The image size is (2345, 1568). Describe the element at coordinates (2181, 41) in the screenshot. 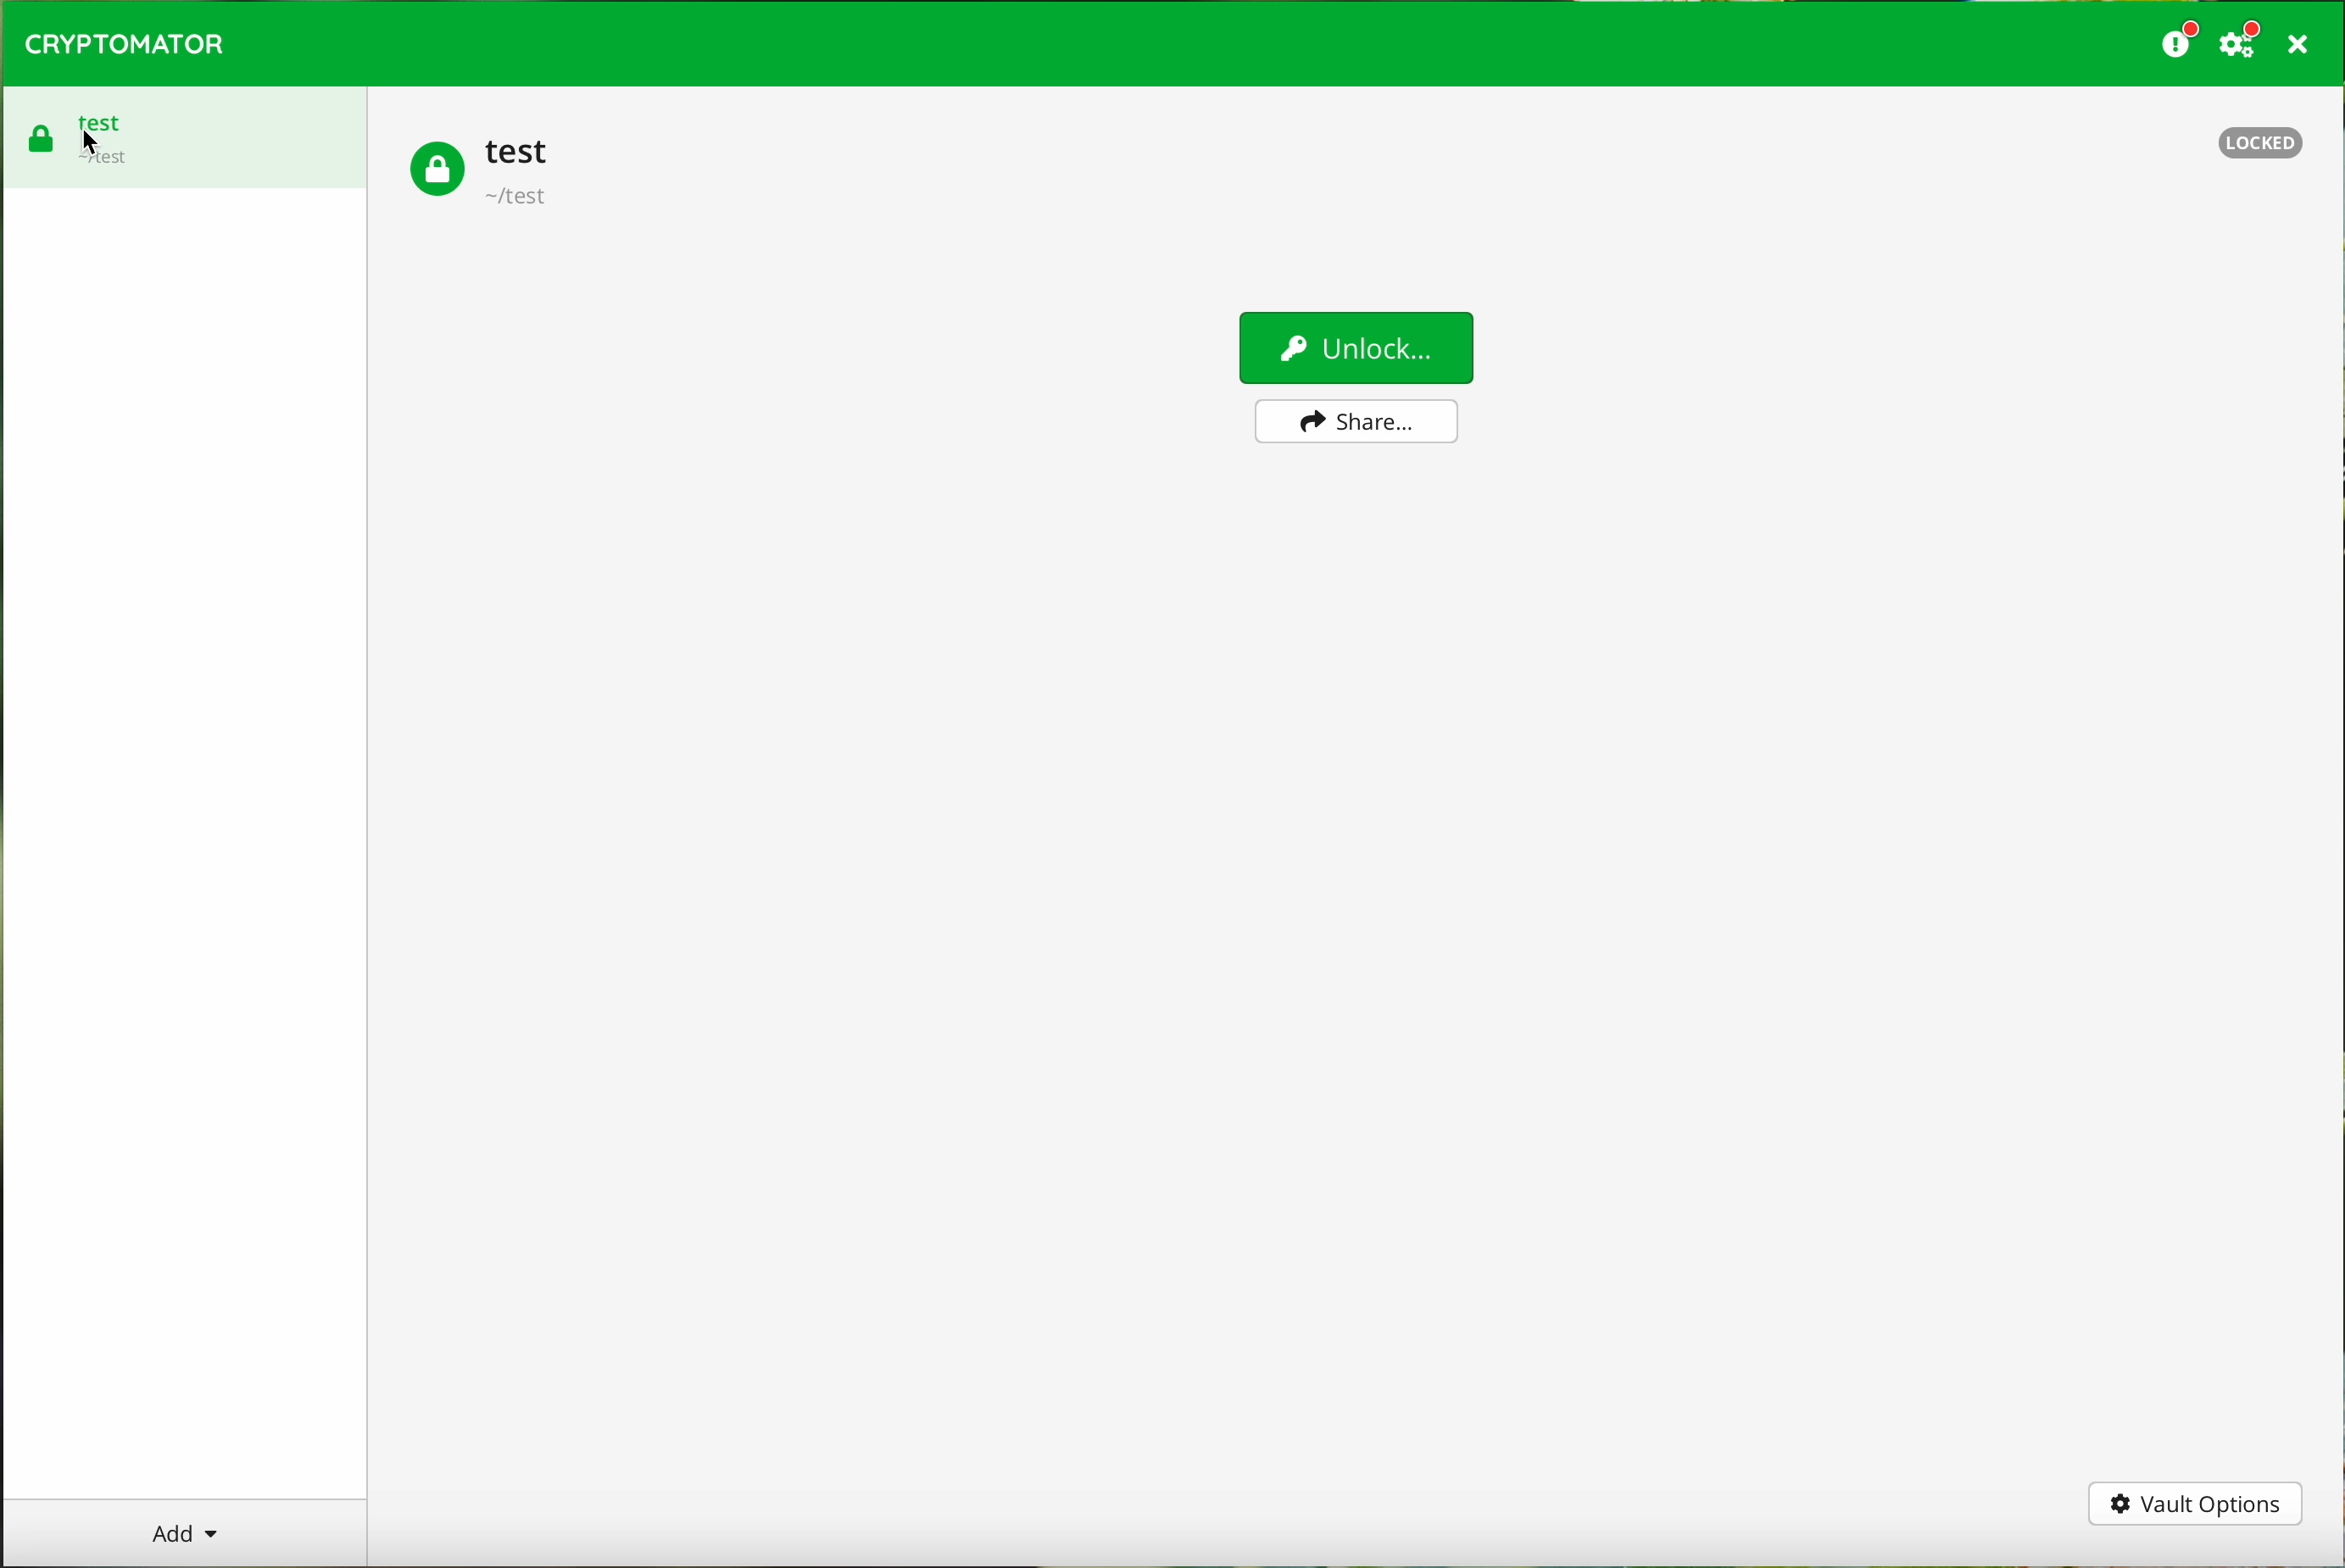

I see `donate` at that location.